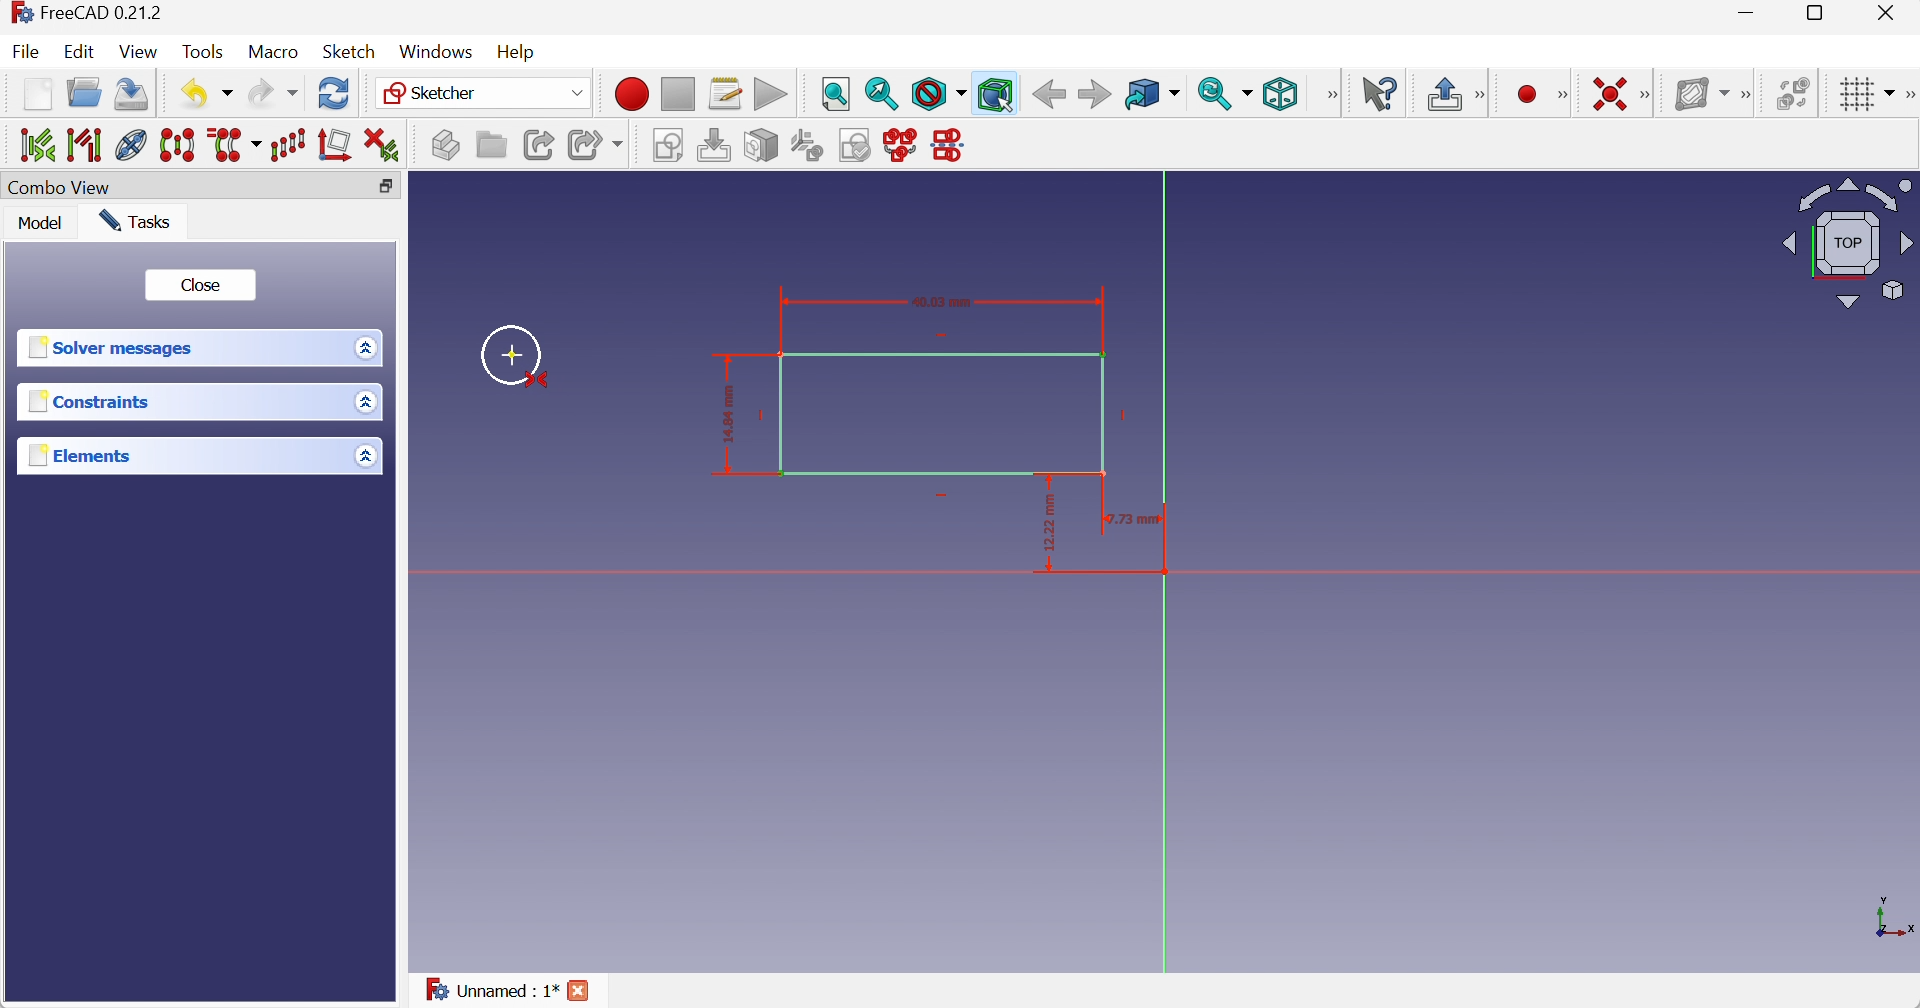  I want to click on Restore down, so click(1822, 14).